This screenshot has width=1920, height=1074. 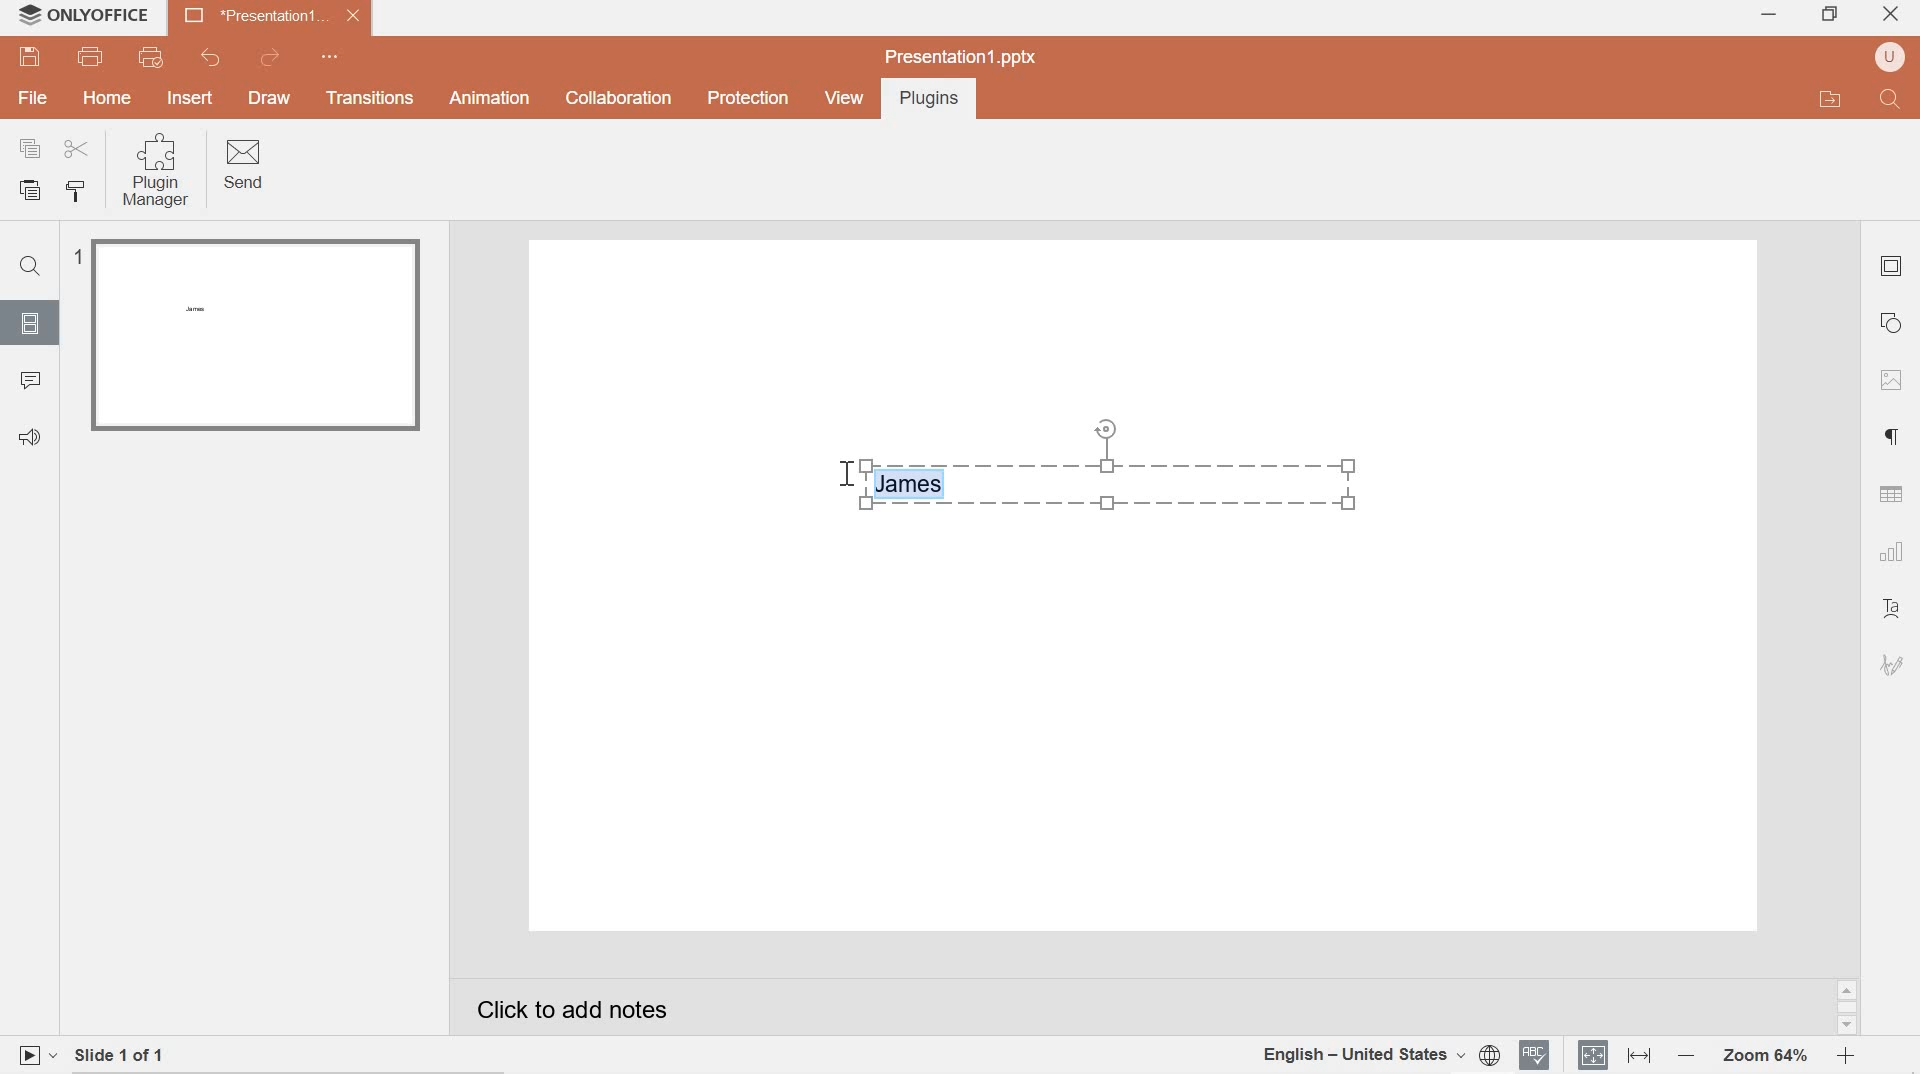 What do you see at coordinates (192, 97) in the screenshot?
I see `INSERT` at bounding box center [192, 97].